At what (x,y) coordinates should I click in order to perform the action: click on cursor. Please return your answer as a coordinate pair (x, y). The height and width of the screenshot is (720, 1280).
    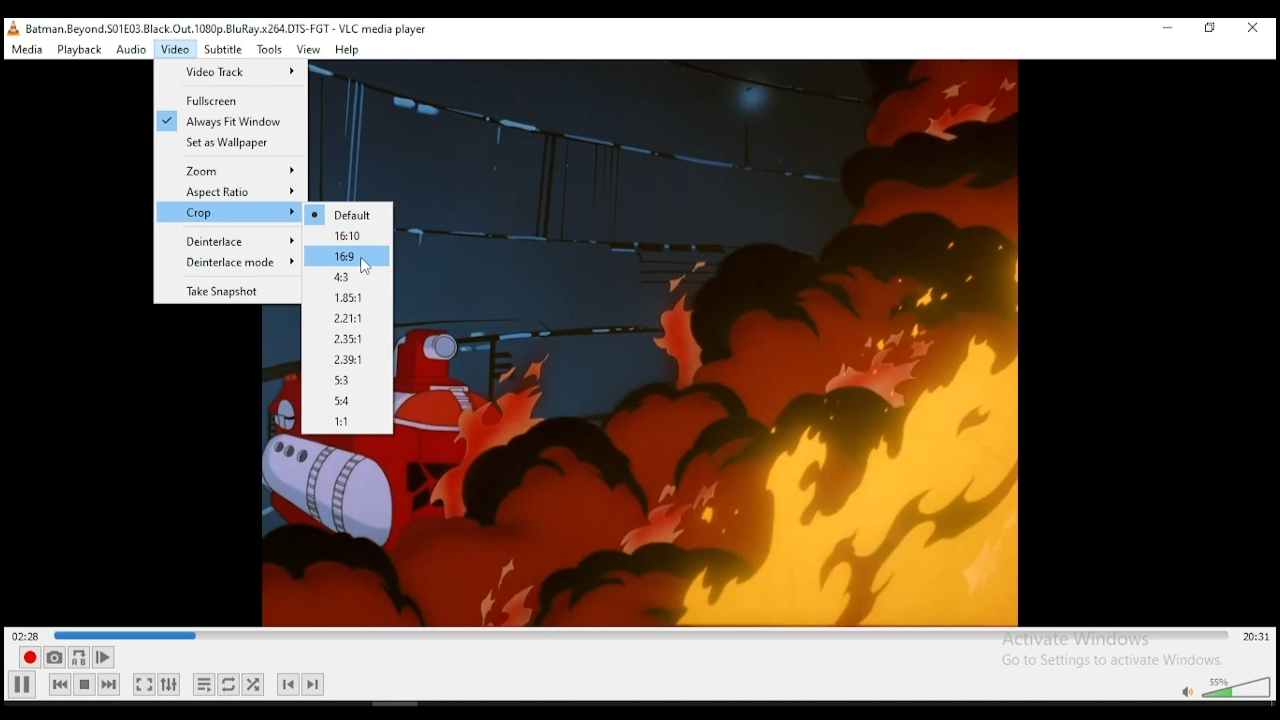
    Looking at the image, I should click on (366, 270).